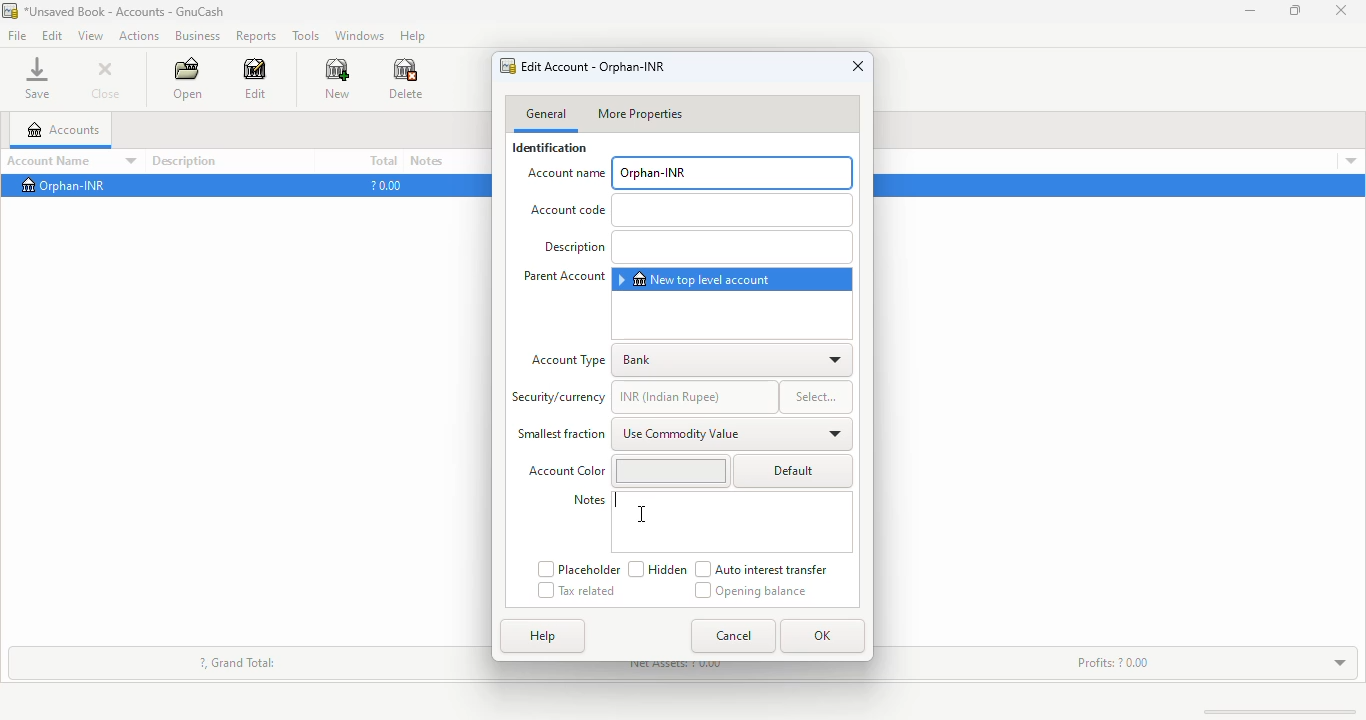 The height and width of the screenshot is (720, 1366). What do you see at coordinates (105, 80) in the screenshot?
I see `close` at bounding box center [105, 80].